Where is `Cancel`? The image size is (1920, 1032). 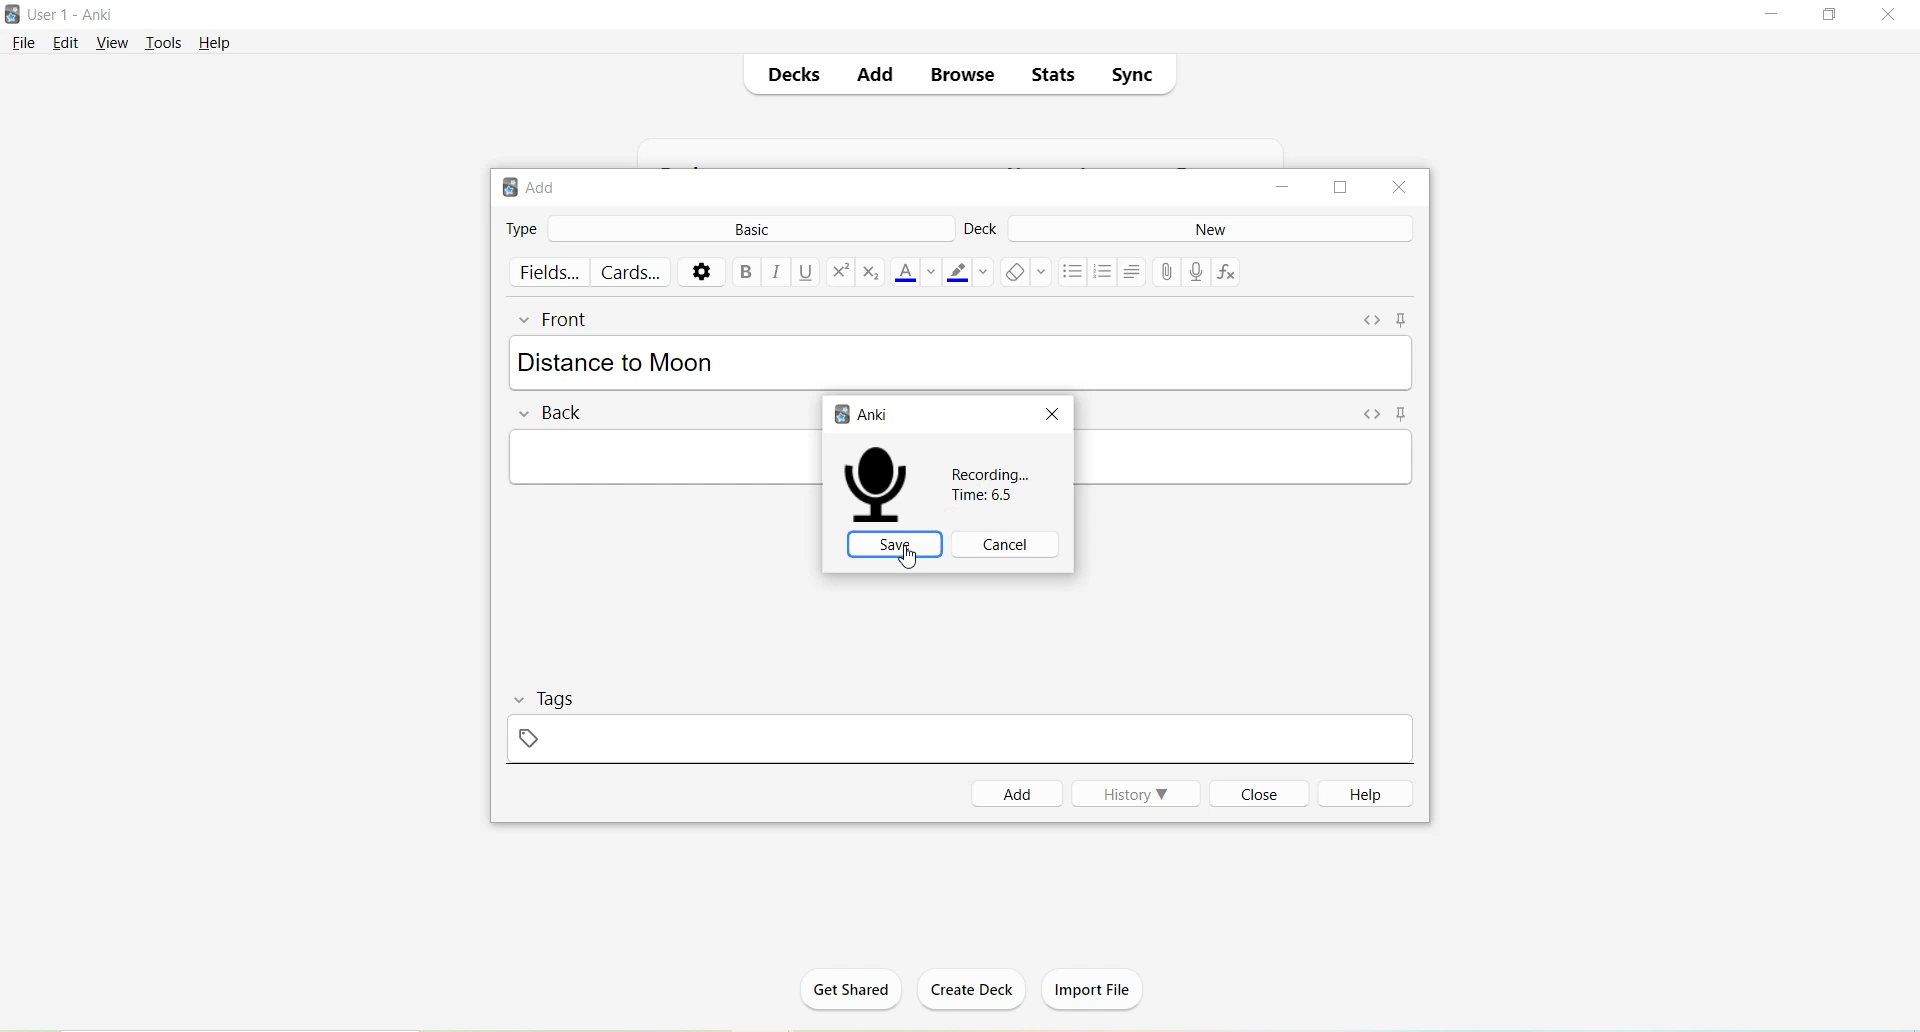 Cancel is located at coordinates (1004, 545).